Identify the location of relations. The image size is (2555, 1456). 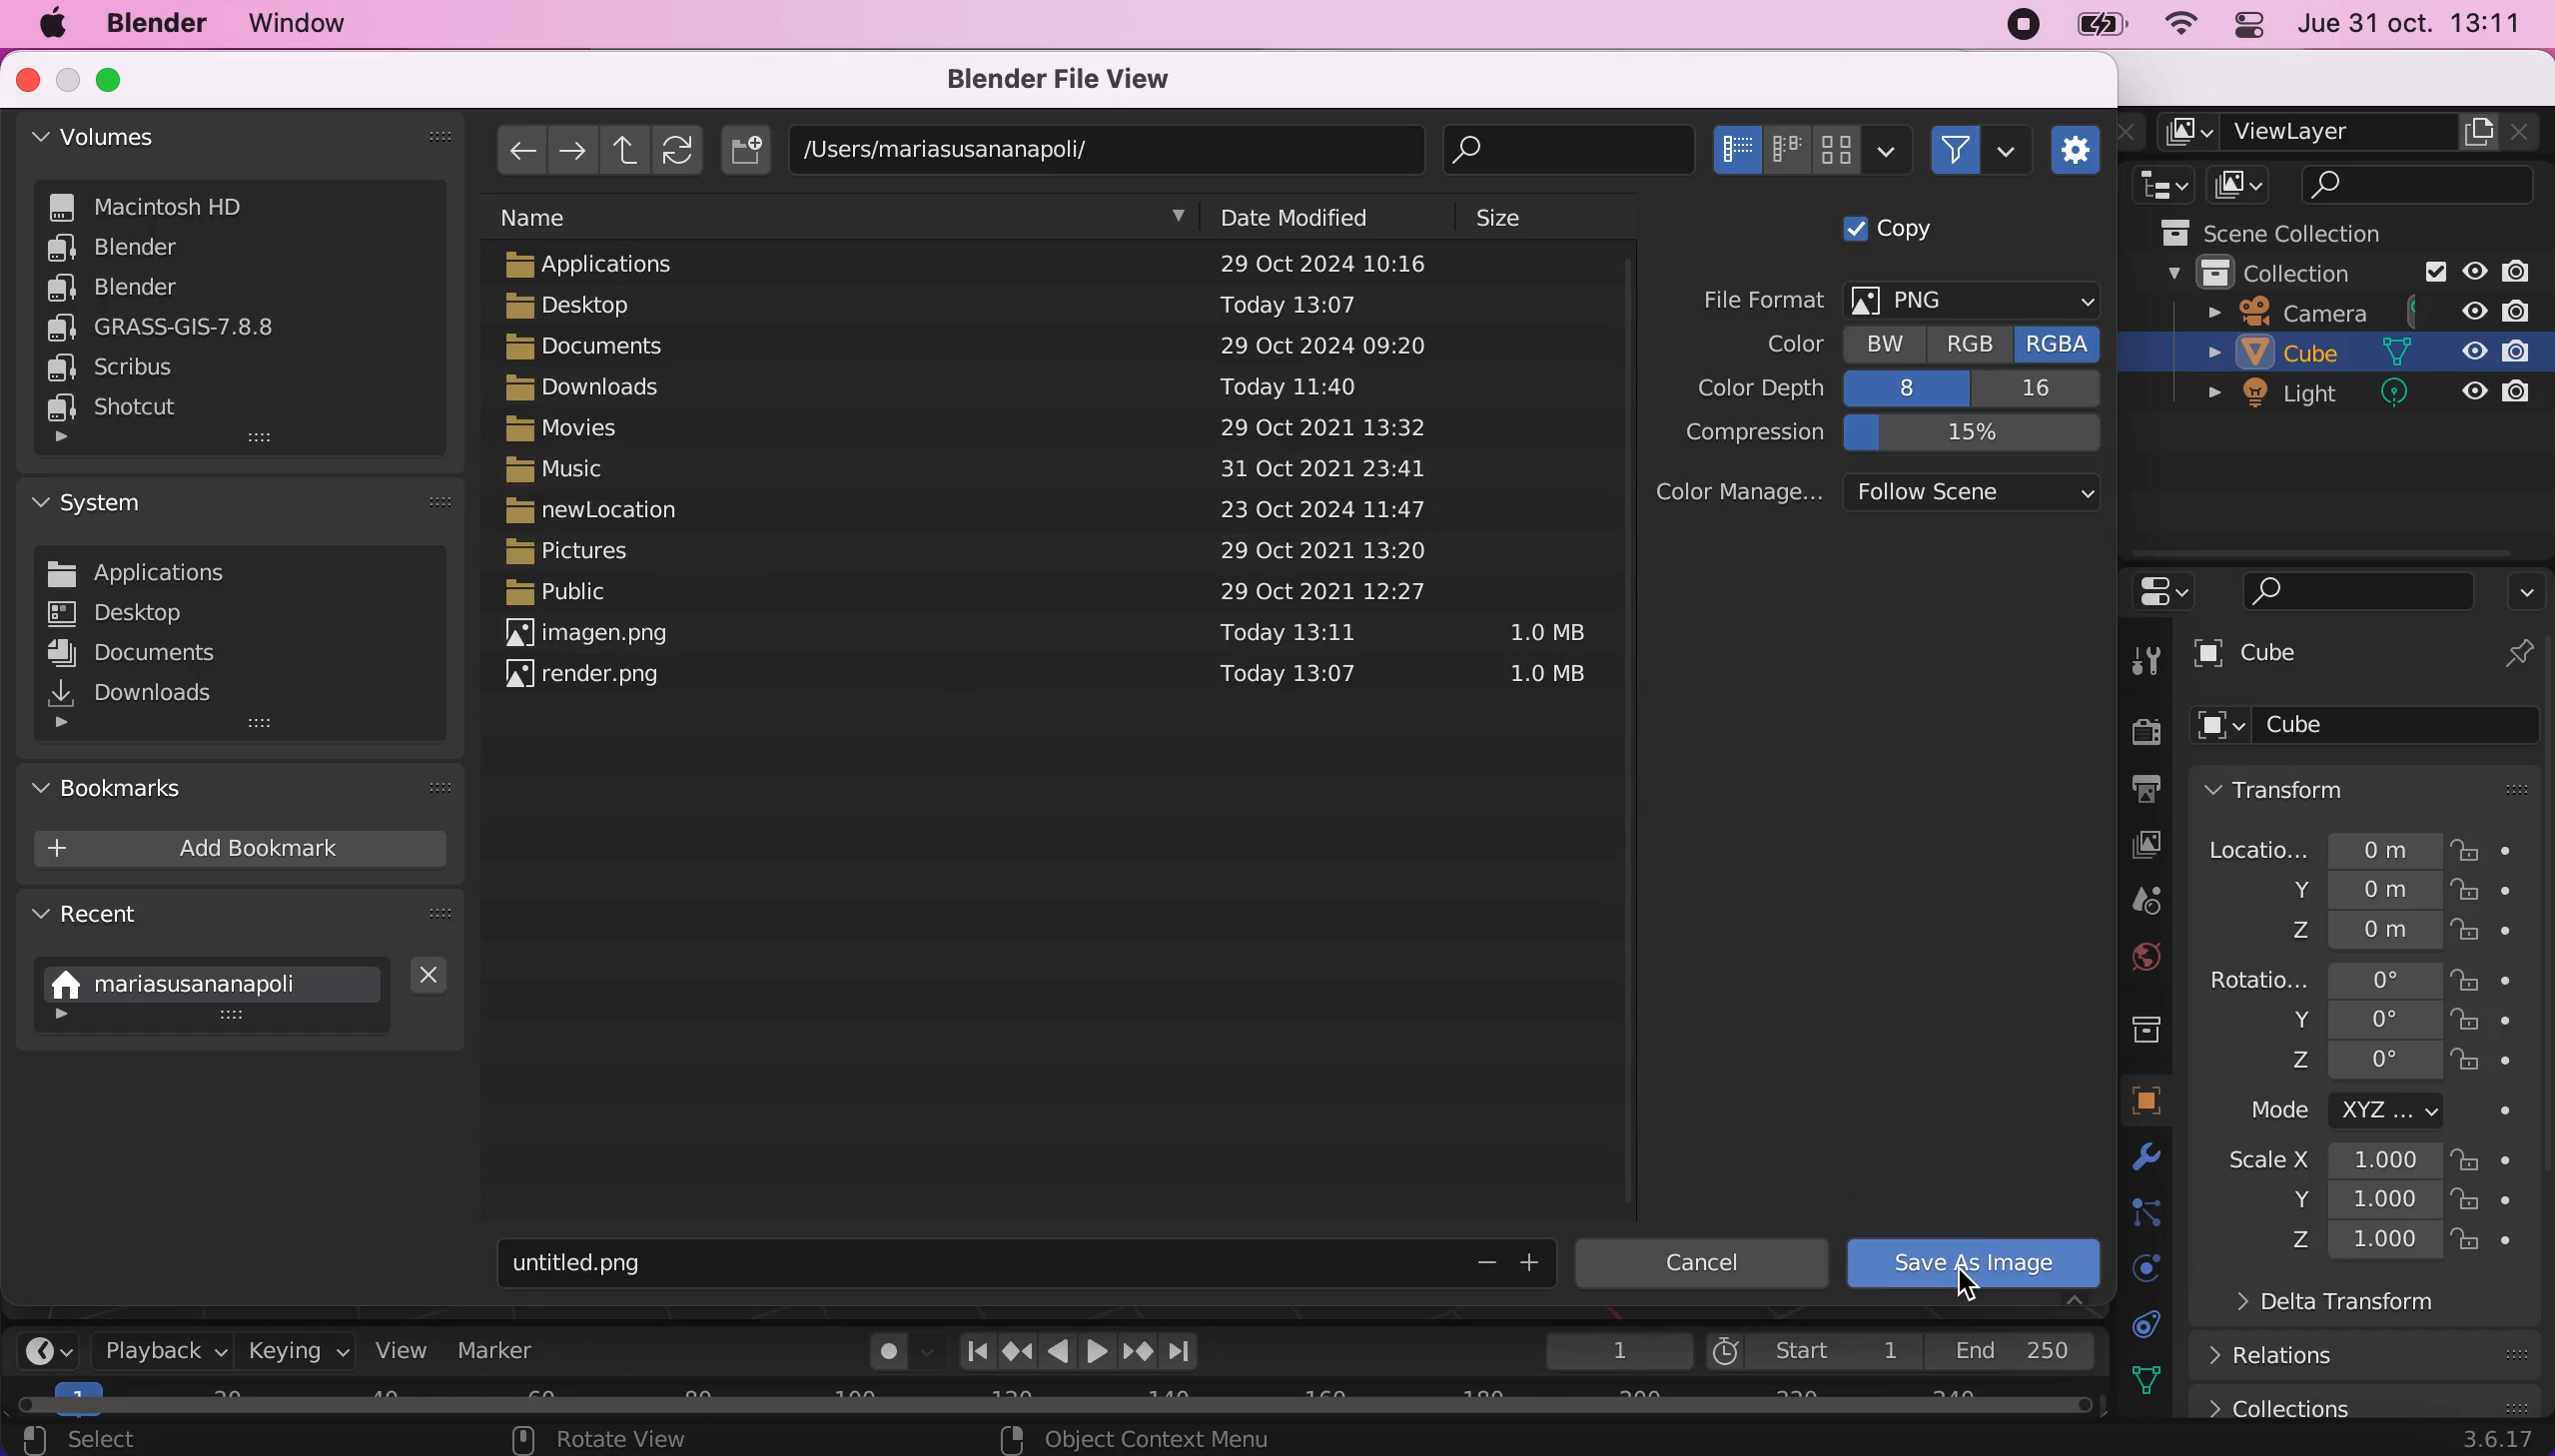
(2285, 1356).